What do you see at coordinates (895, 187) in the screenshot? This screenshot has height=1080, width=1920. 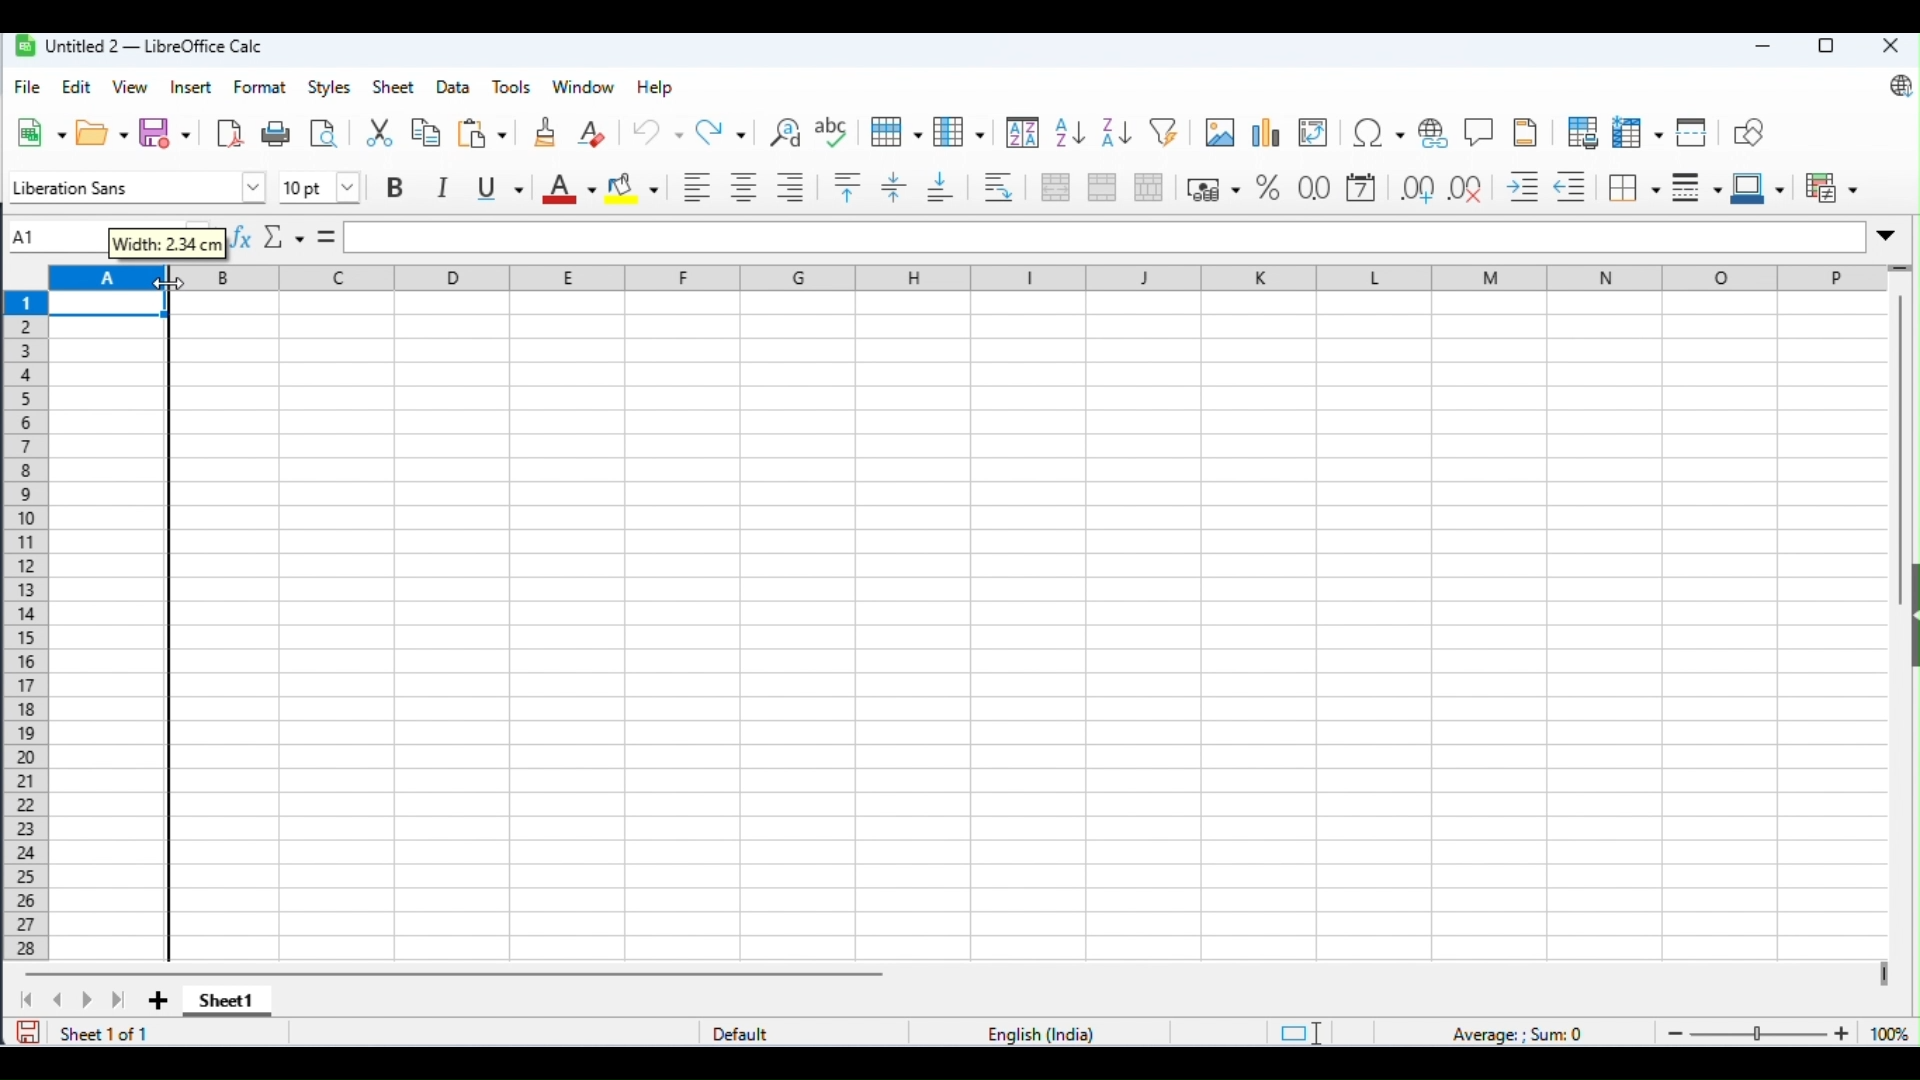 I see `enter vertically` at bounding box center [895, 187].